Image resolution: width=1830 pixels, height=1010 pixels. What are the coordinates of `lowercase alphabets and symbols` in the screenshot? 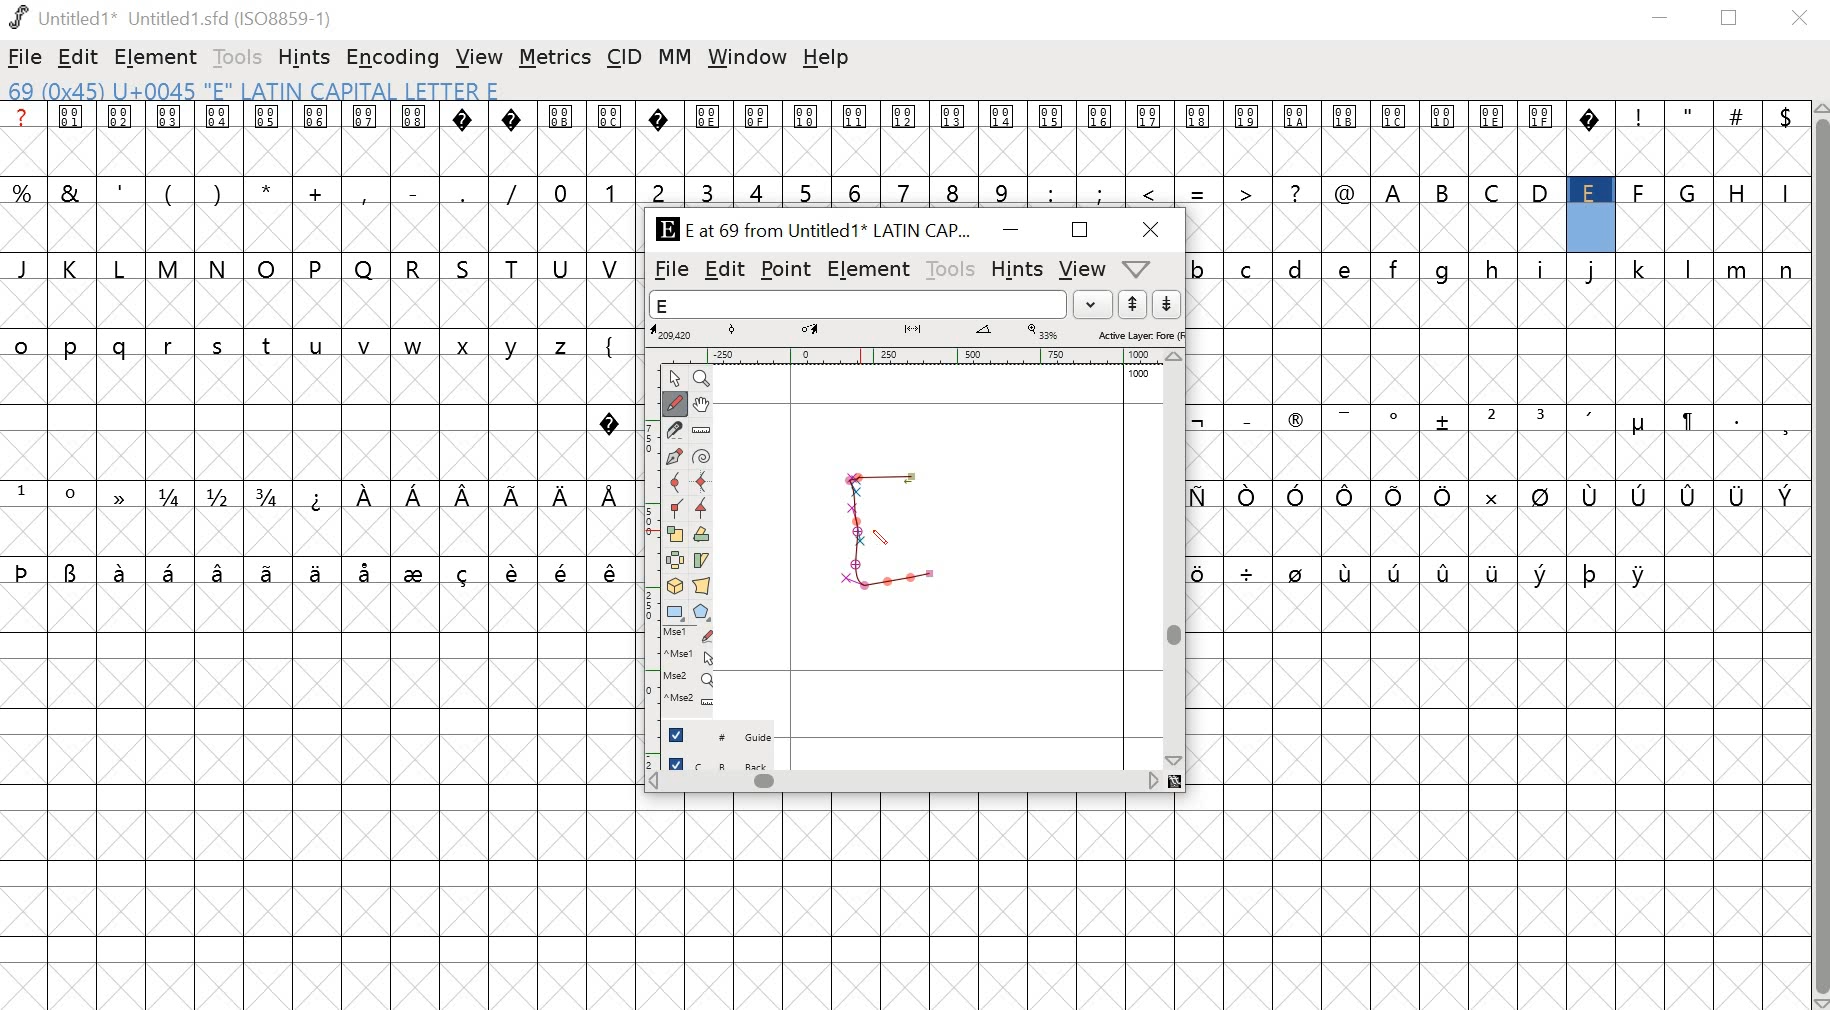 It's located at (315, 346).